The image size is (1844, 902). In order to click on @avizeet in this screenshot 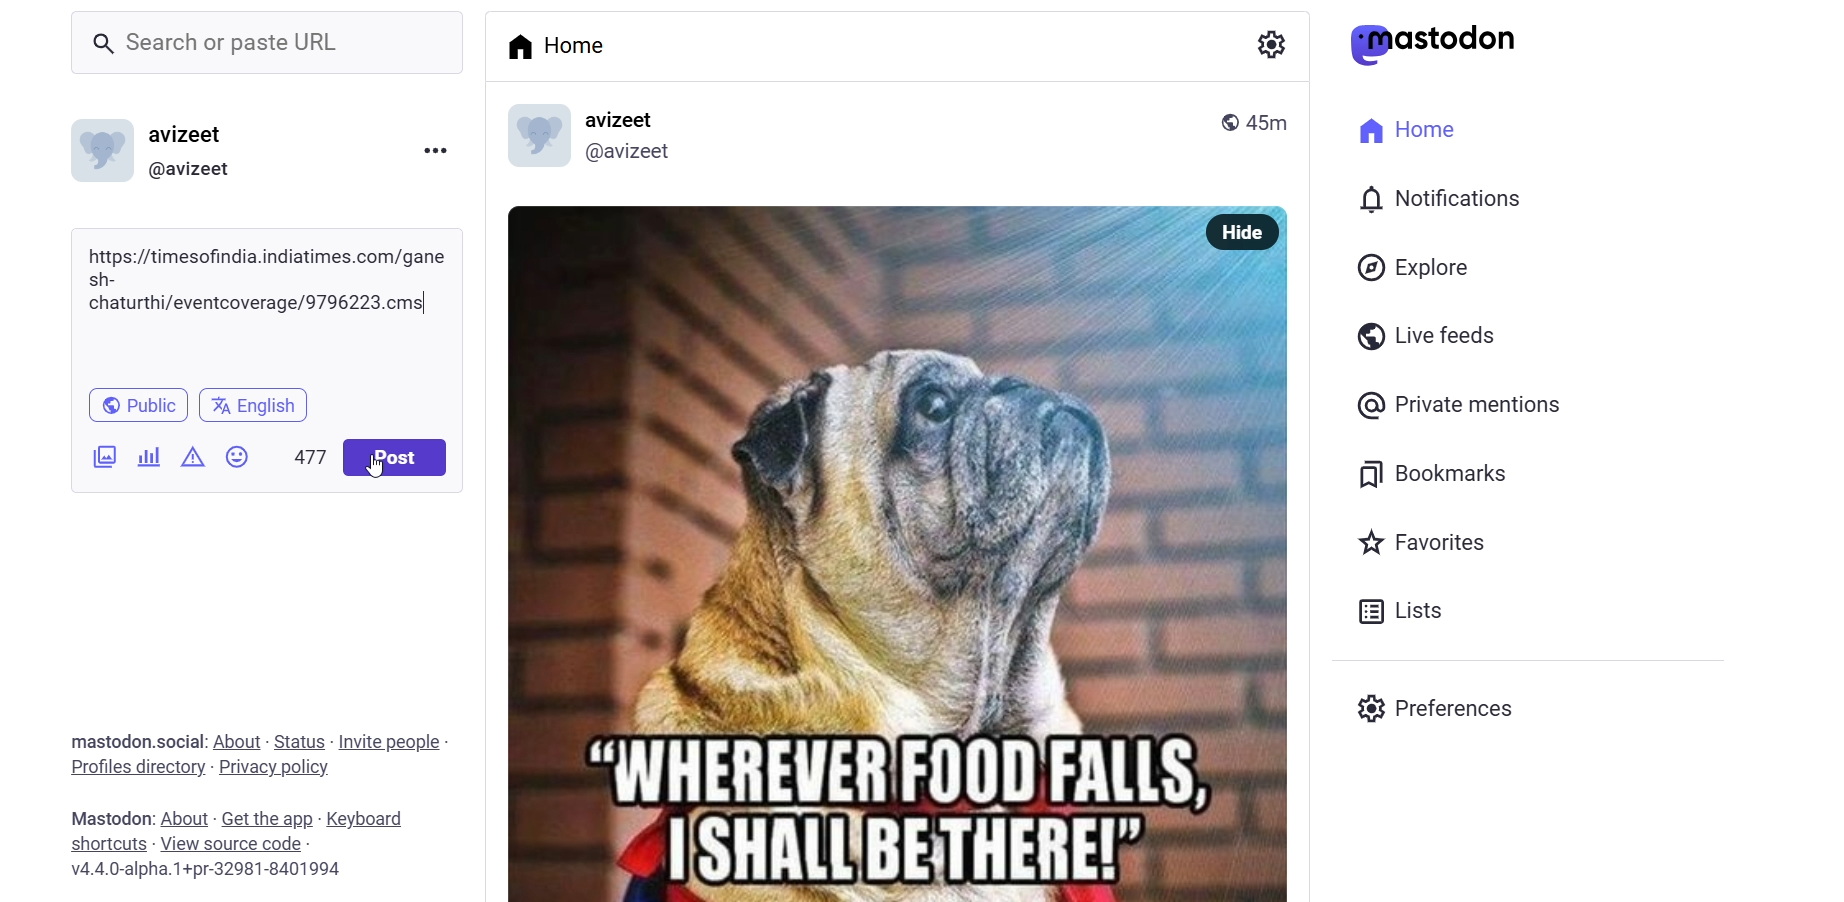, I will do `click(654, 153)`.